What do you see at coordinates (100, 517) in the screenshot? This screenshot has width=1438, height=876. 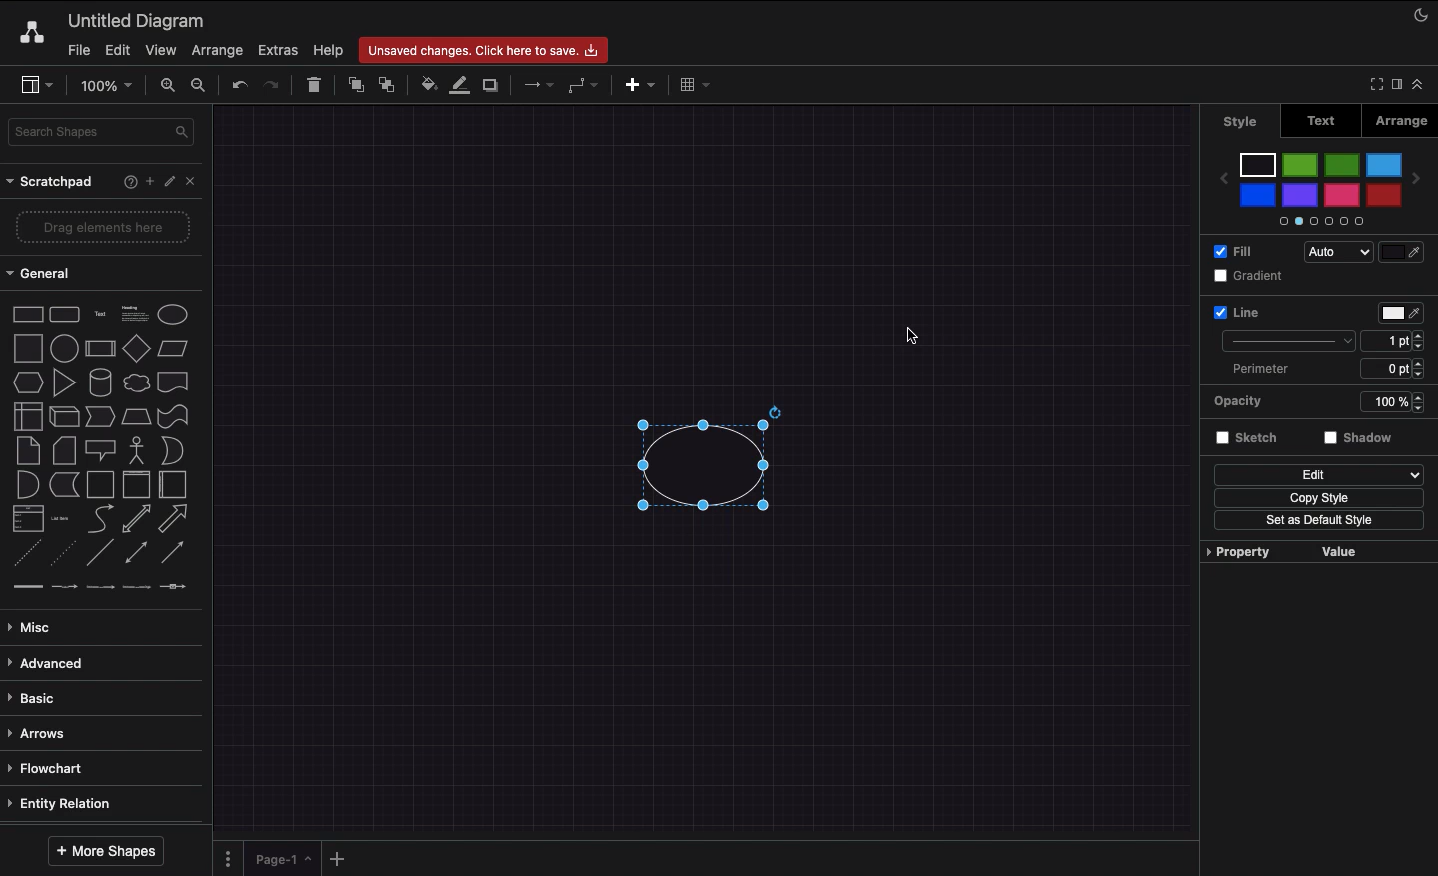 I see `Curved arrow` at bounding box center [100, 517].